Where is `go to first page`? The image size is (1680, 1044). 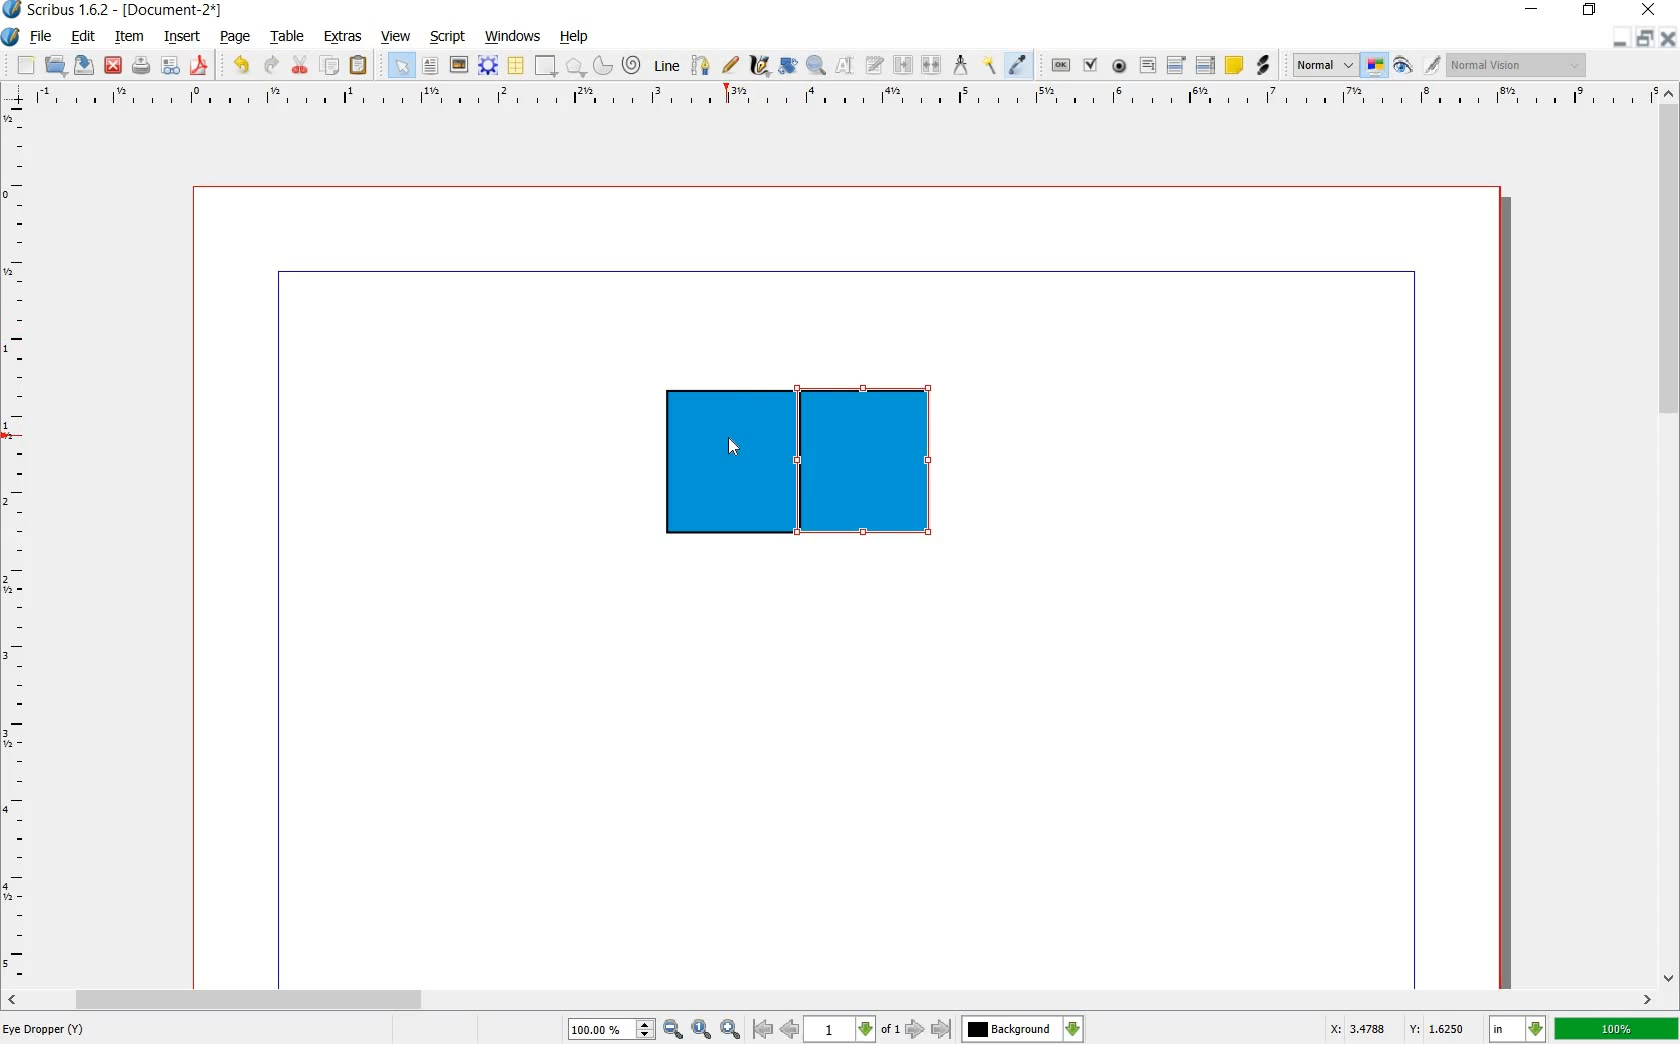
go to first page is located at coordinates (763, 1029).